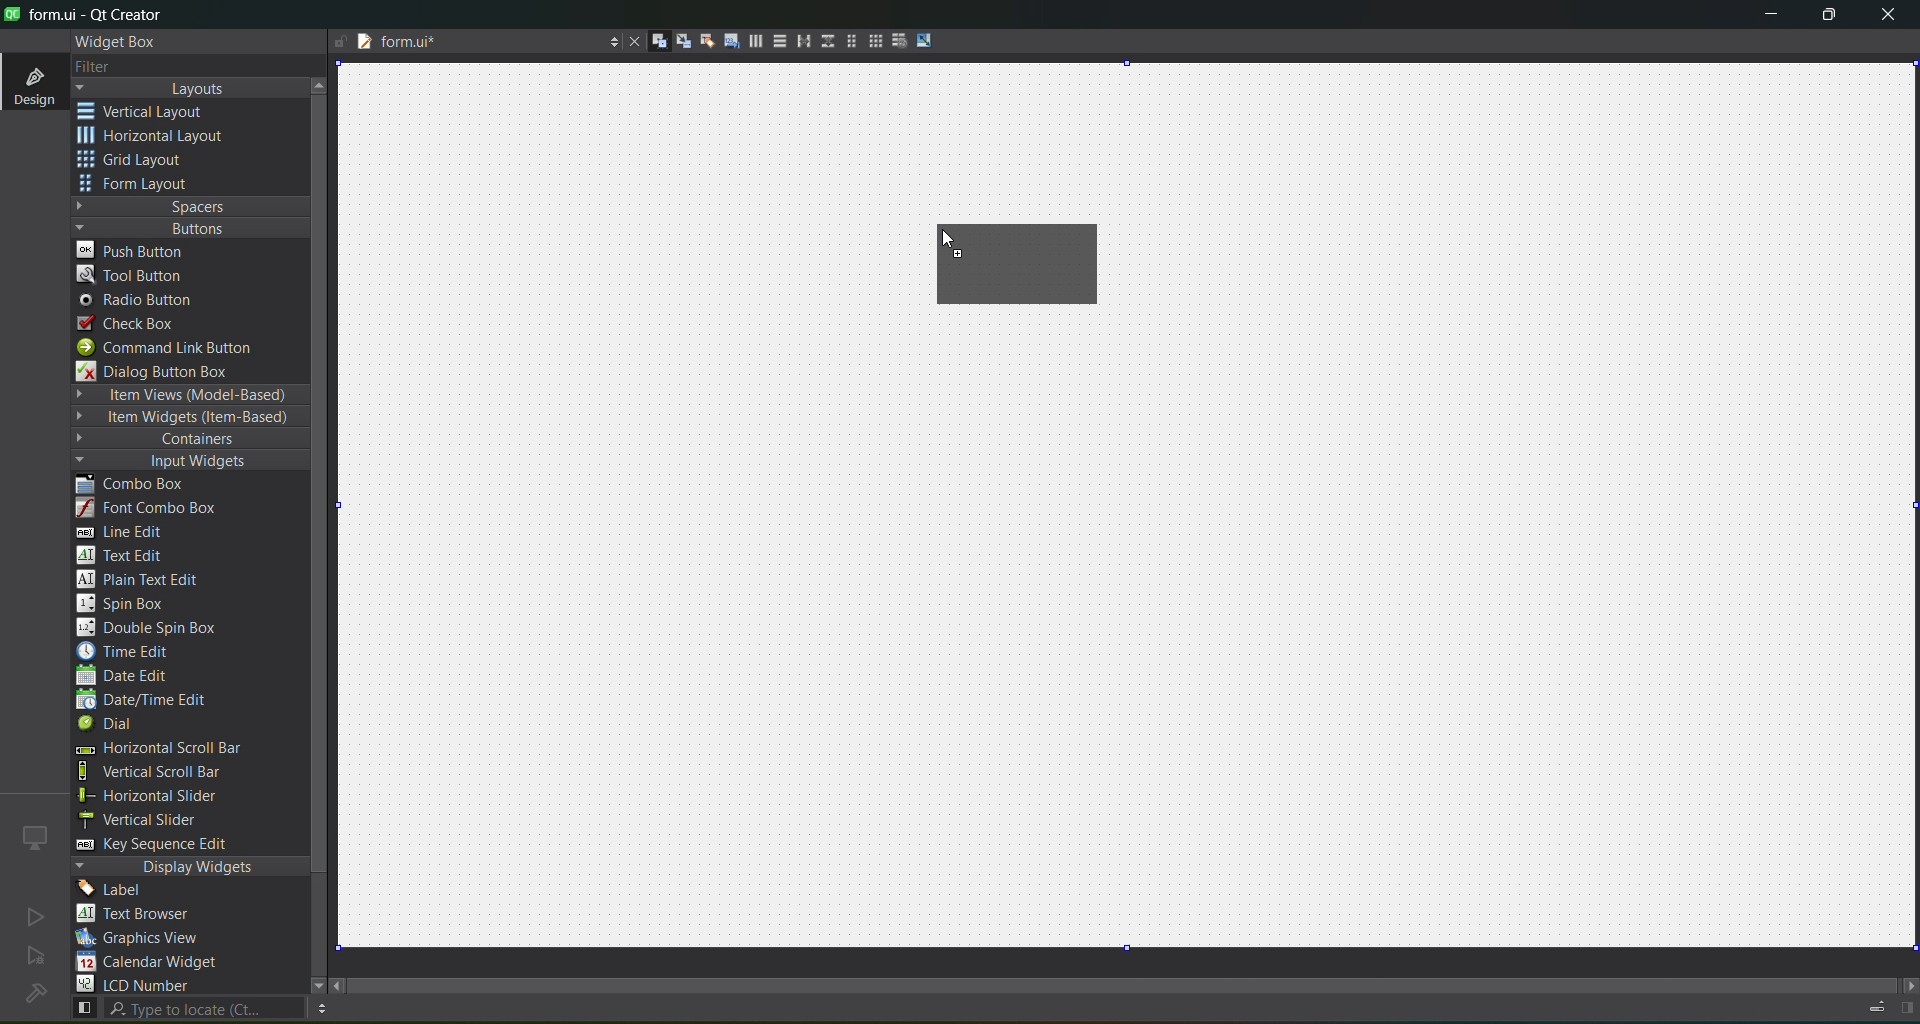 This screenshot has height=1024, width=1920. I want to click on file is writable, so click(340, 43).